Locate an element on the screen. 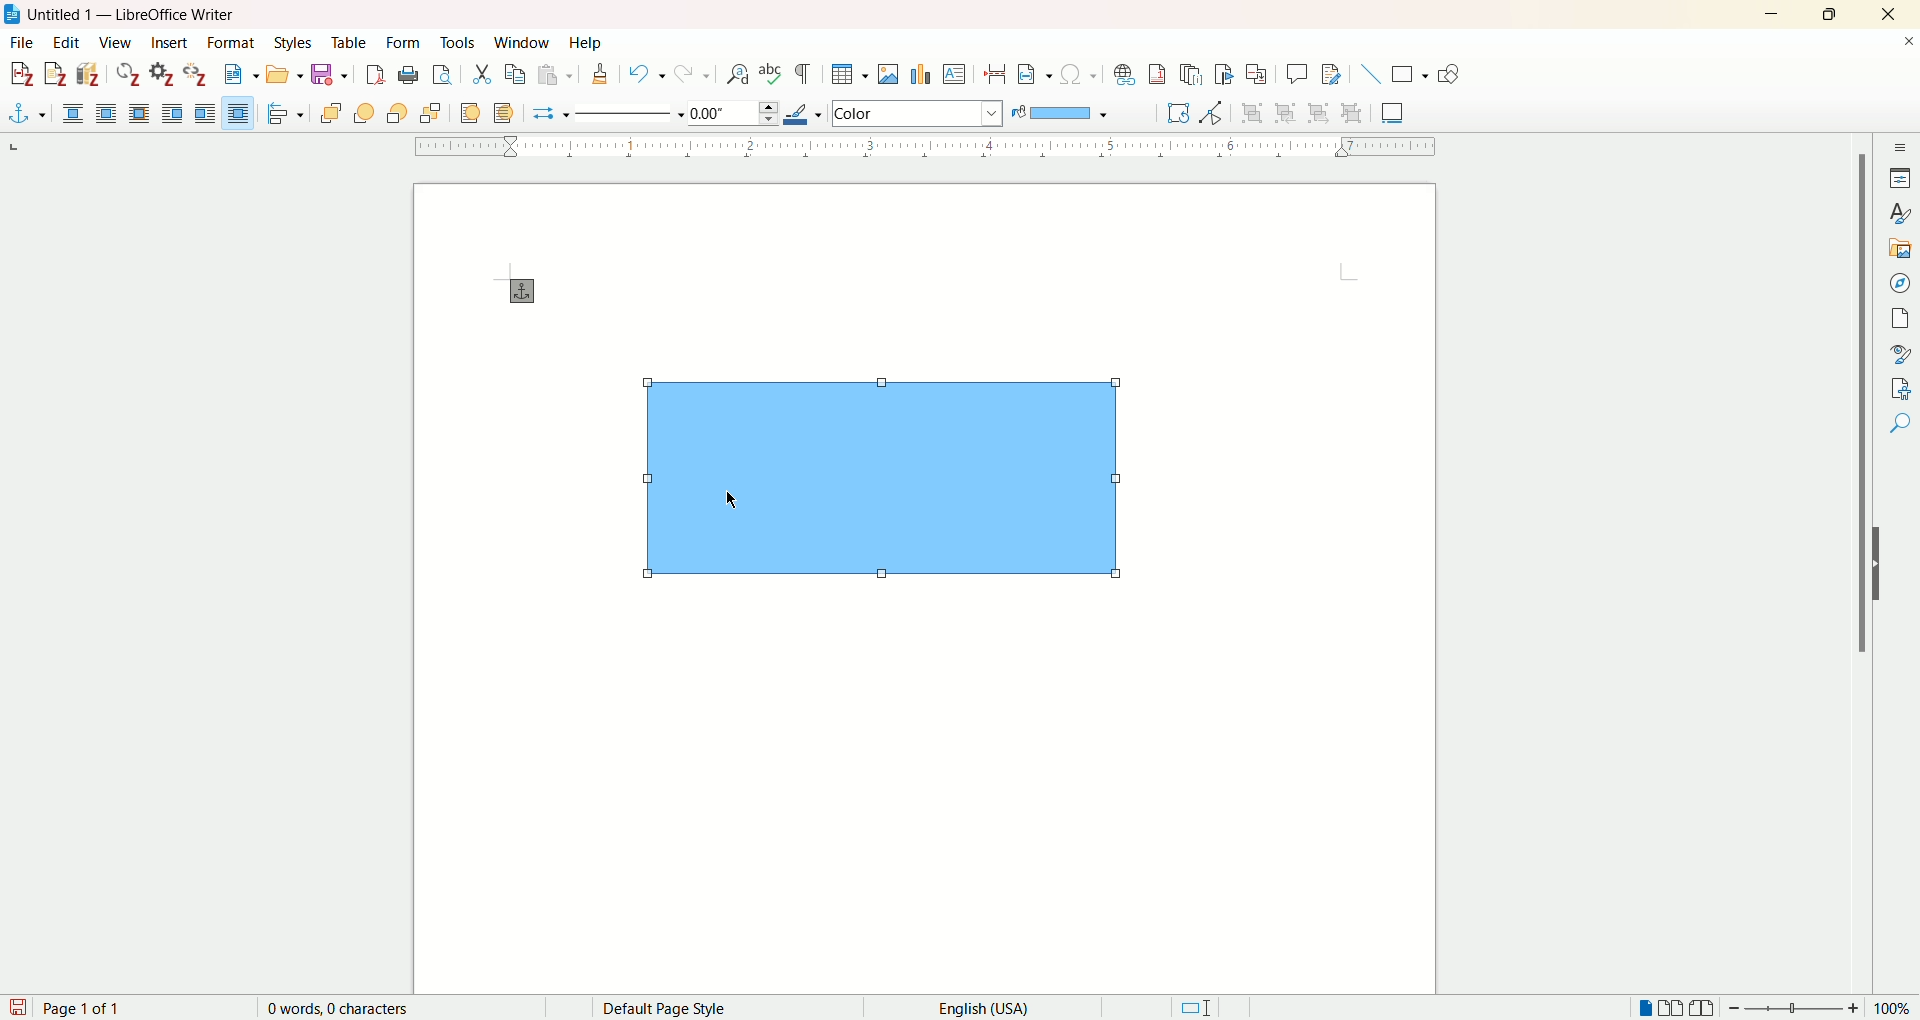 The image size is (1920, 1020). Untitled 1 - LibreOffice Writer is located at coordinates (150, 13).